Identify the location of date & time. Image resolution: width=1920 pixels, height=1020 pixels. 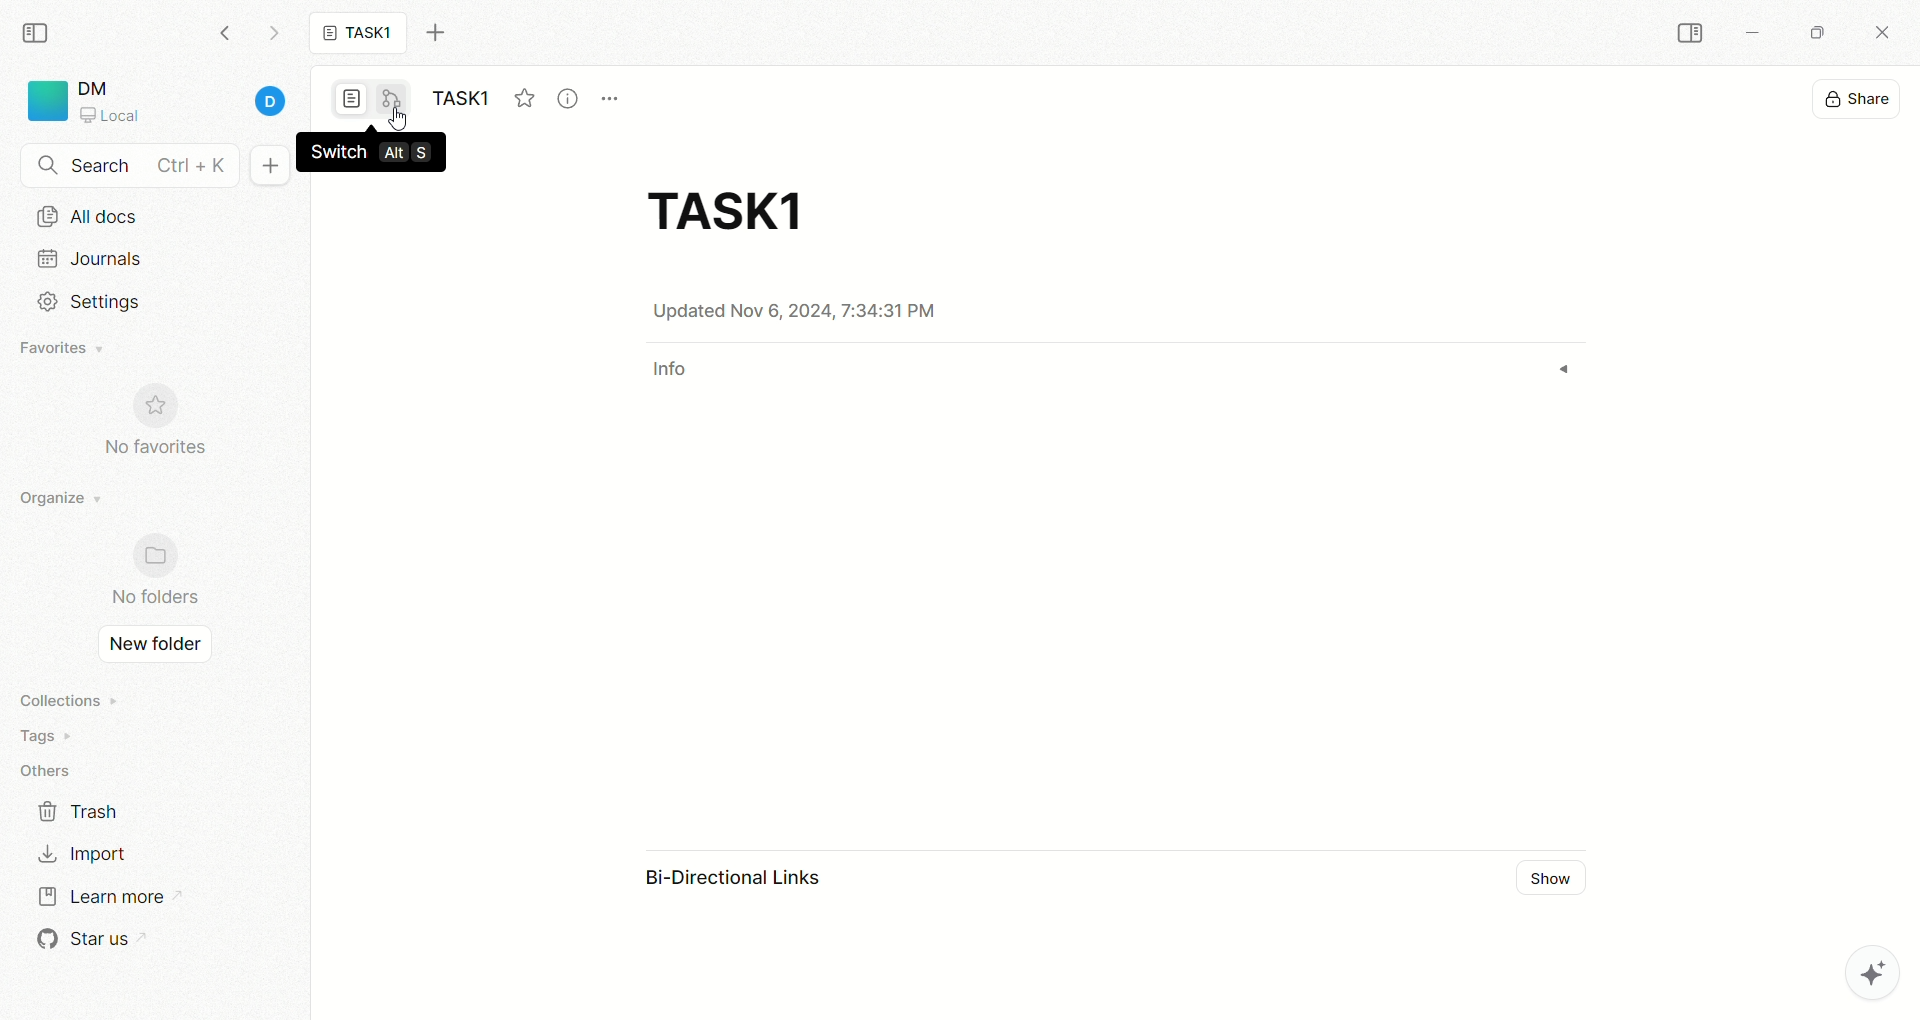
(820, 311).